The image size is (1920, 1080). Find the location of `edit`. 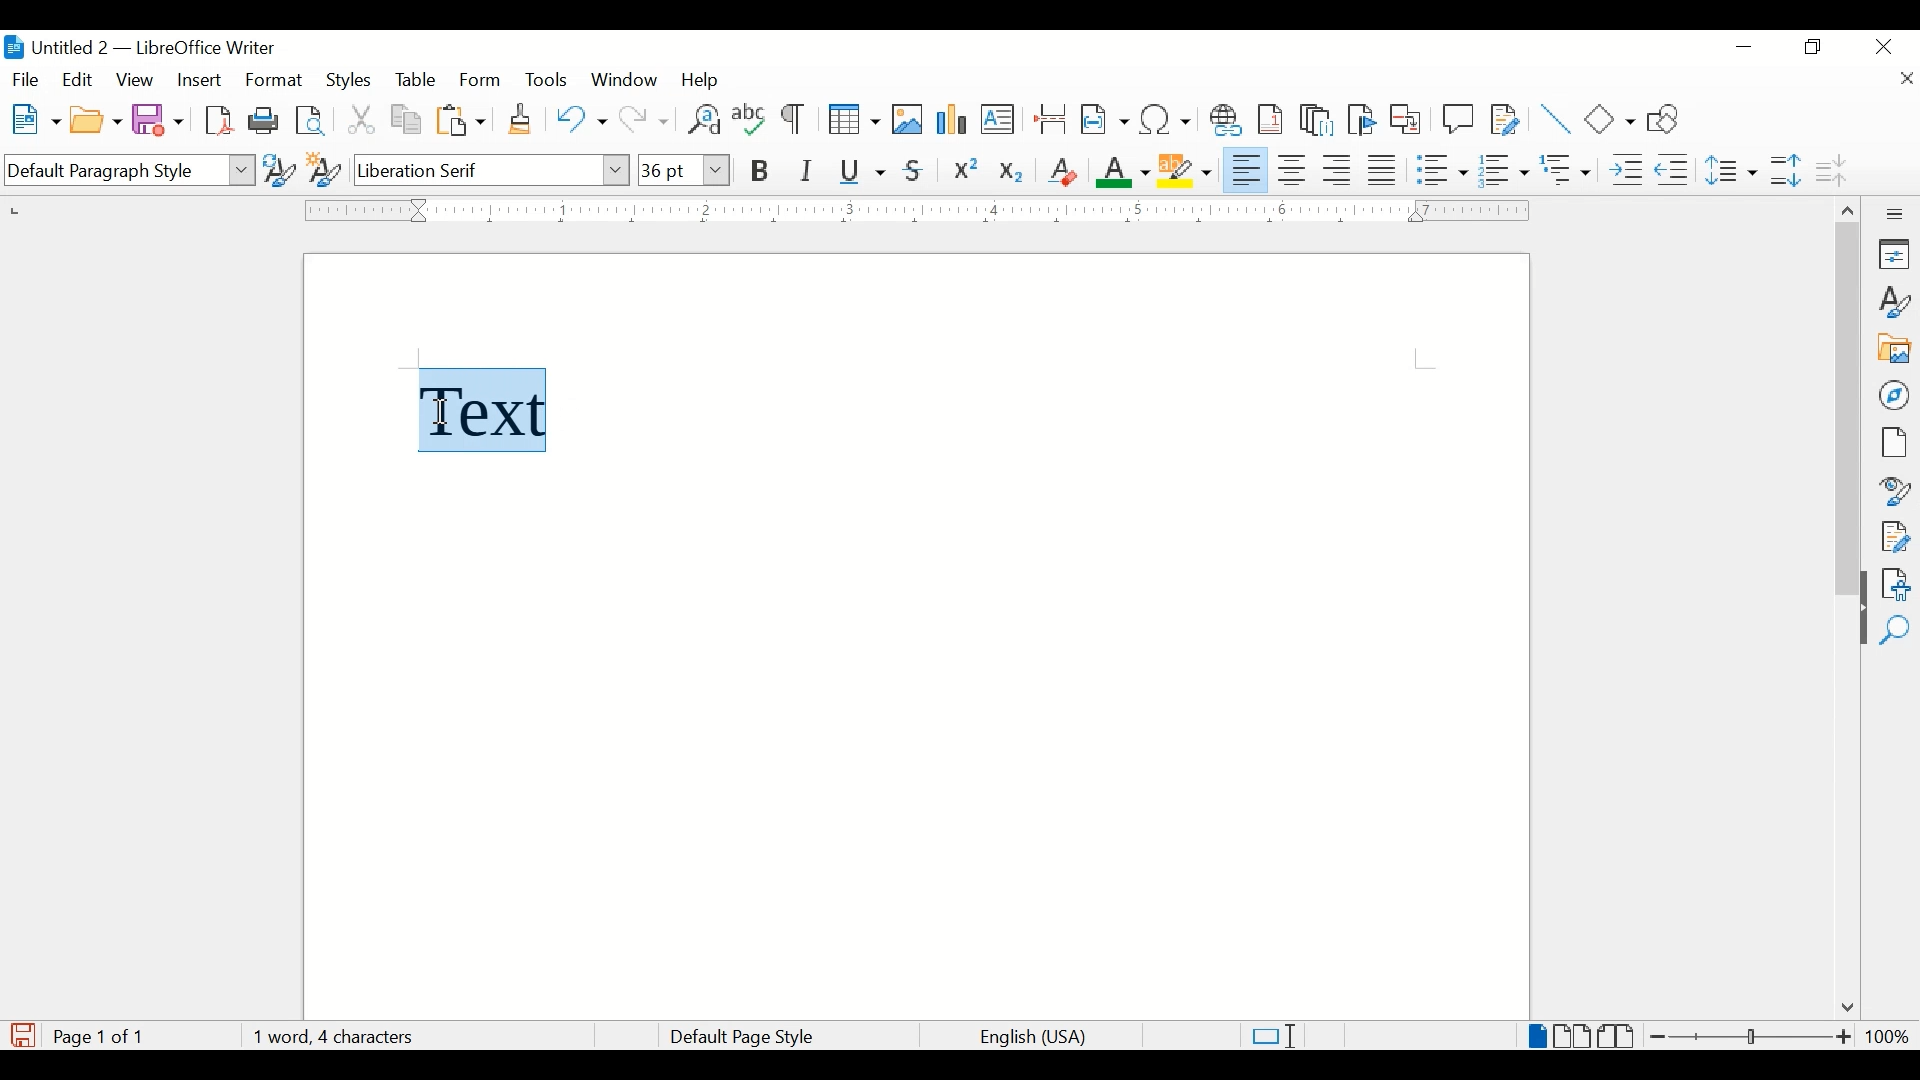

edit is located at coordinates (79, 79).